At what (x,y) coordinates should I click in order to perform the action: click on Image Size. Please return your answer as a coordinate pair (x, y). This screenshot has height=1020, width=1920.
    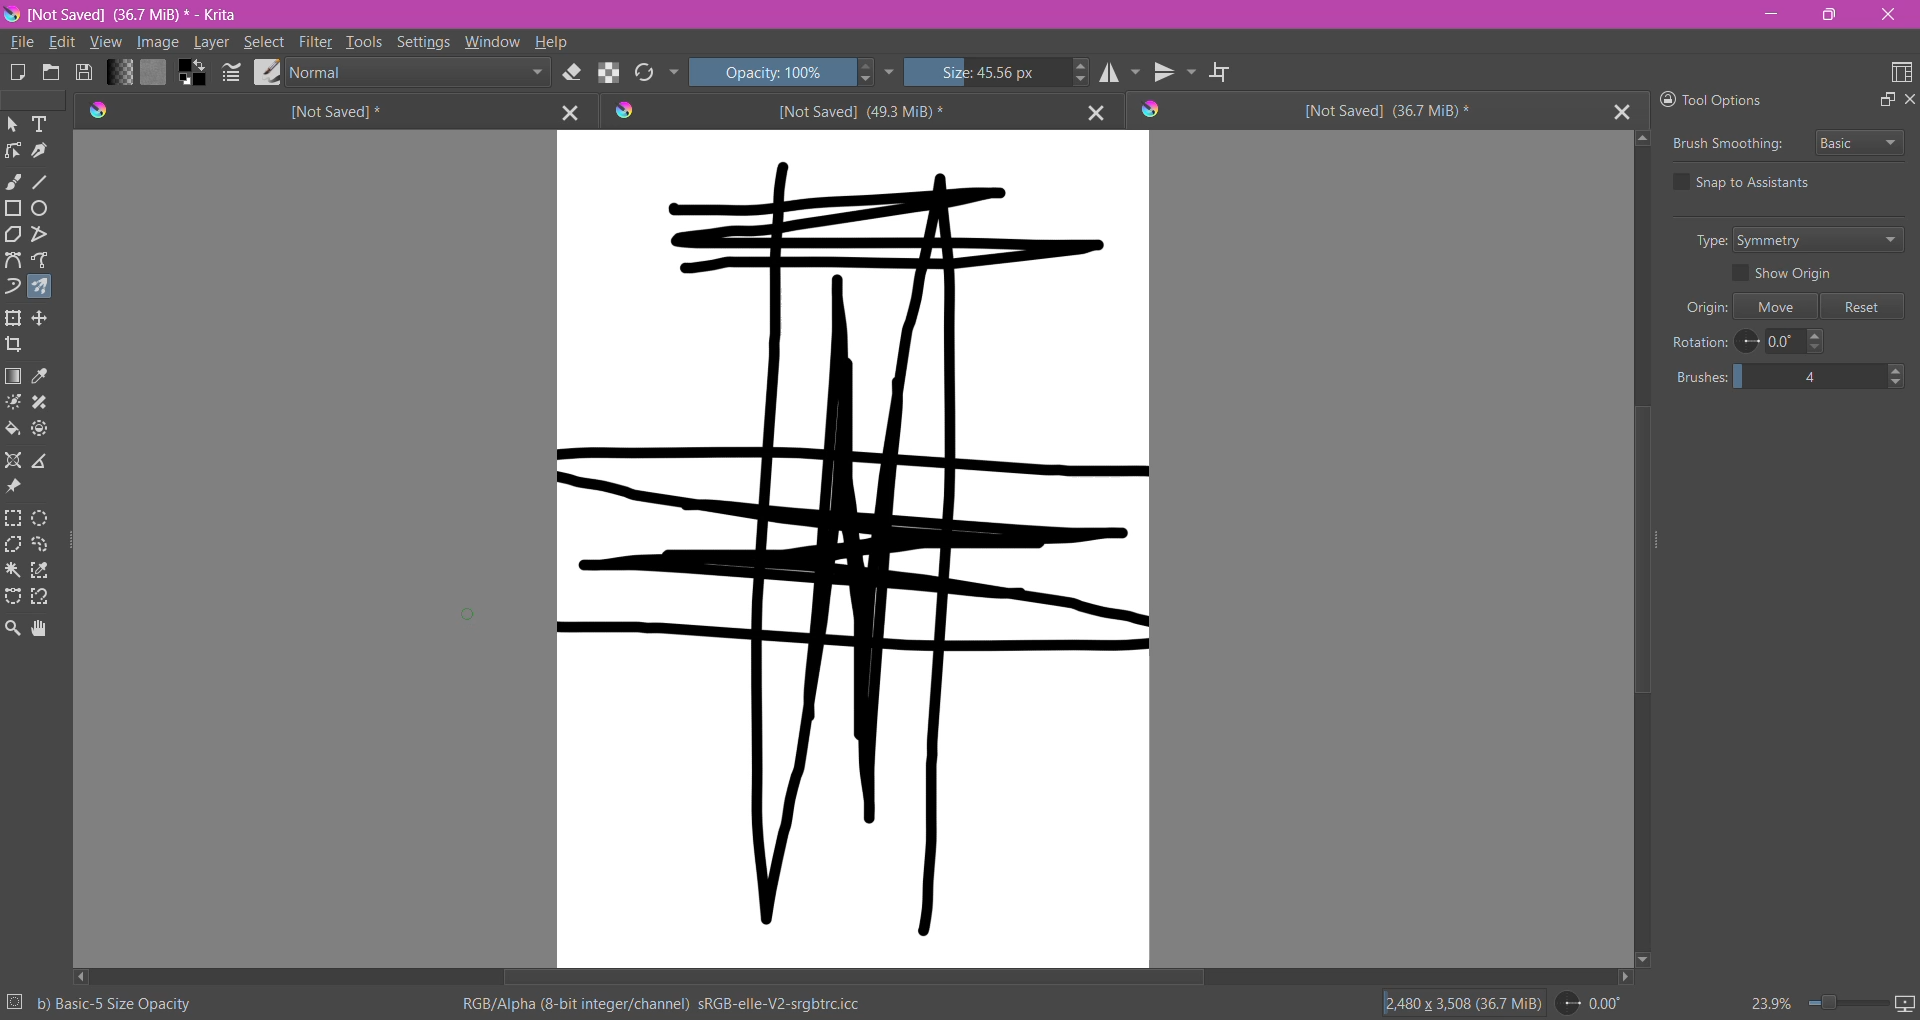
    Looking at the image, I should click on (1457, 1004).